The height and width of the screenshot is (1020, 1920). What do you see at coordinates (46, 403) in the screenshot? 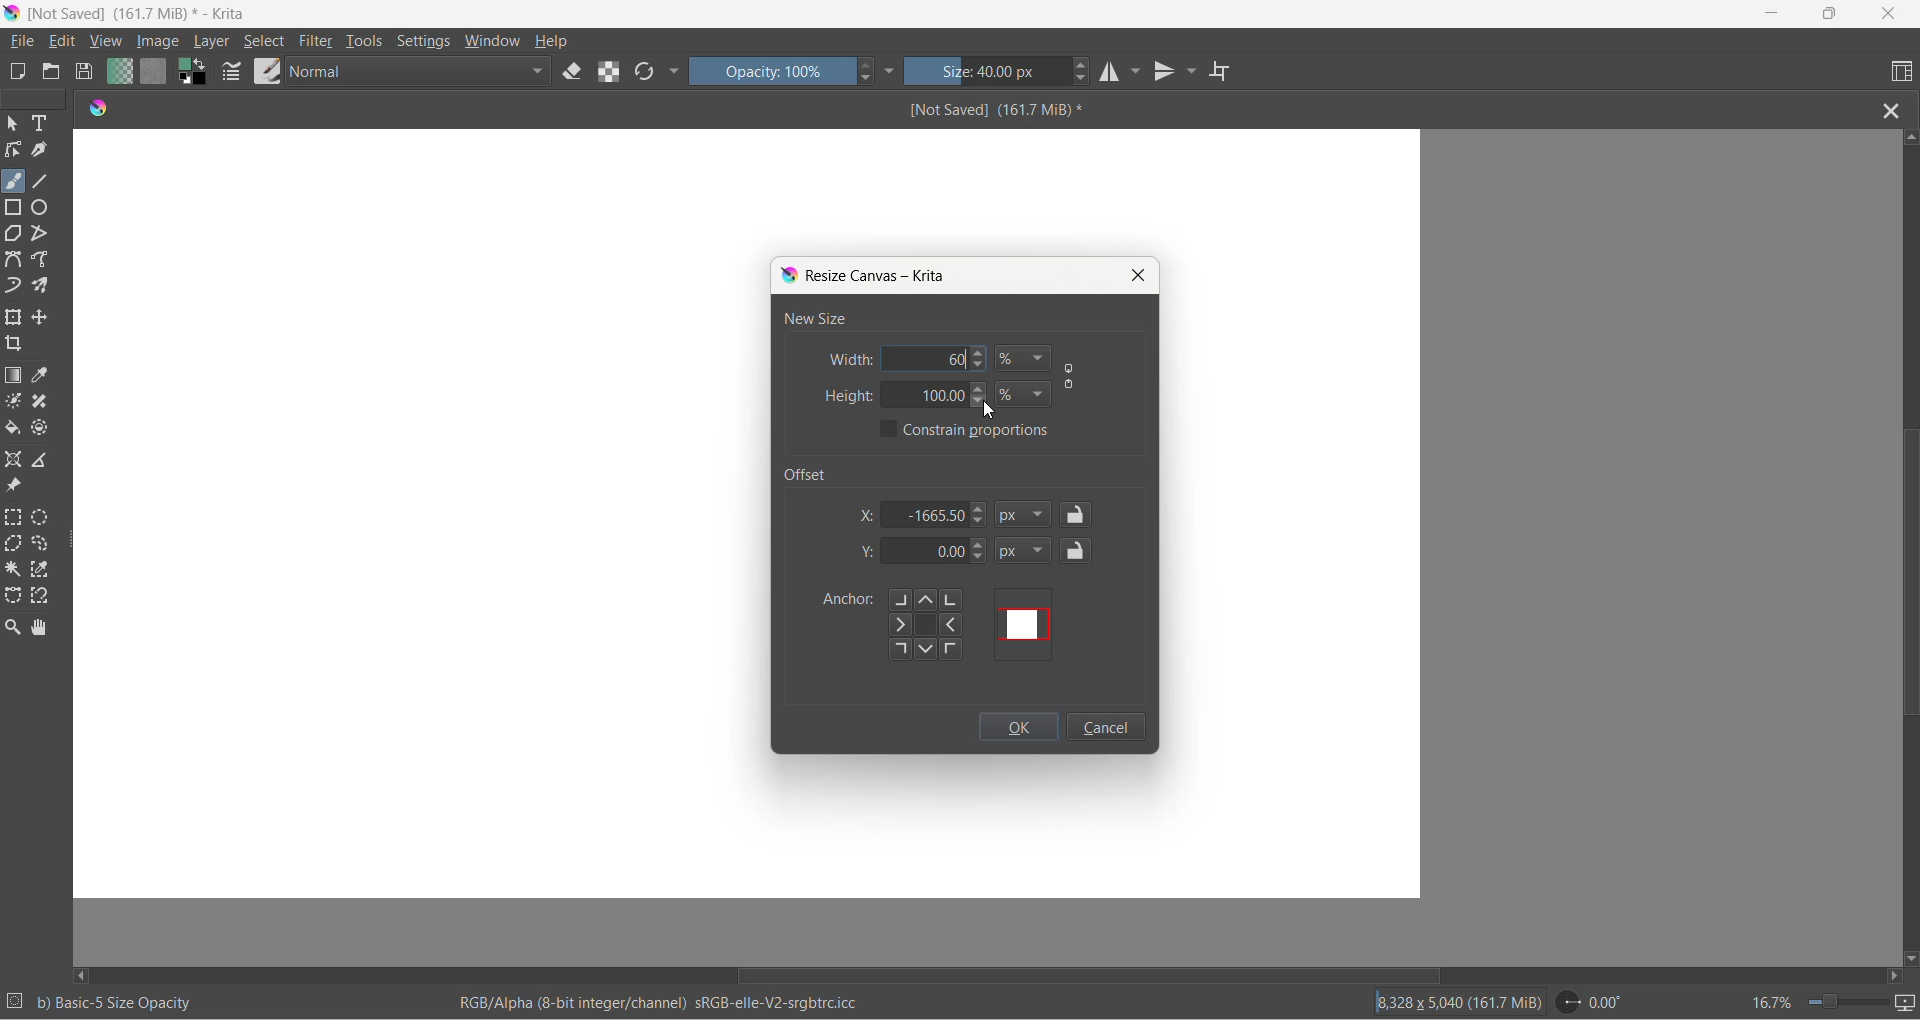
I see `smart patch tool` at bounding box center [46, 403].